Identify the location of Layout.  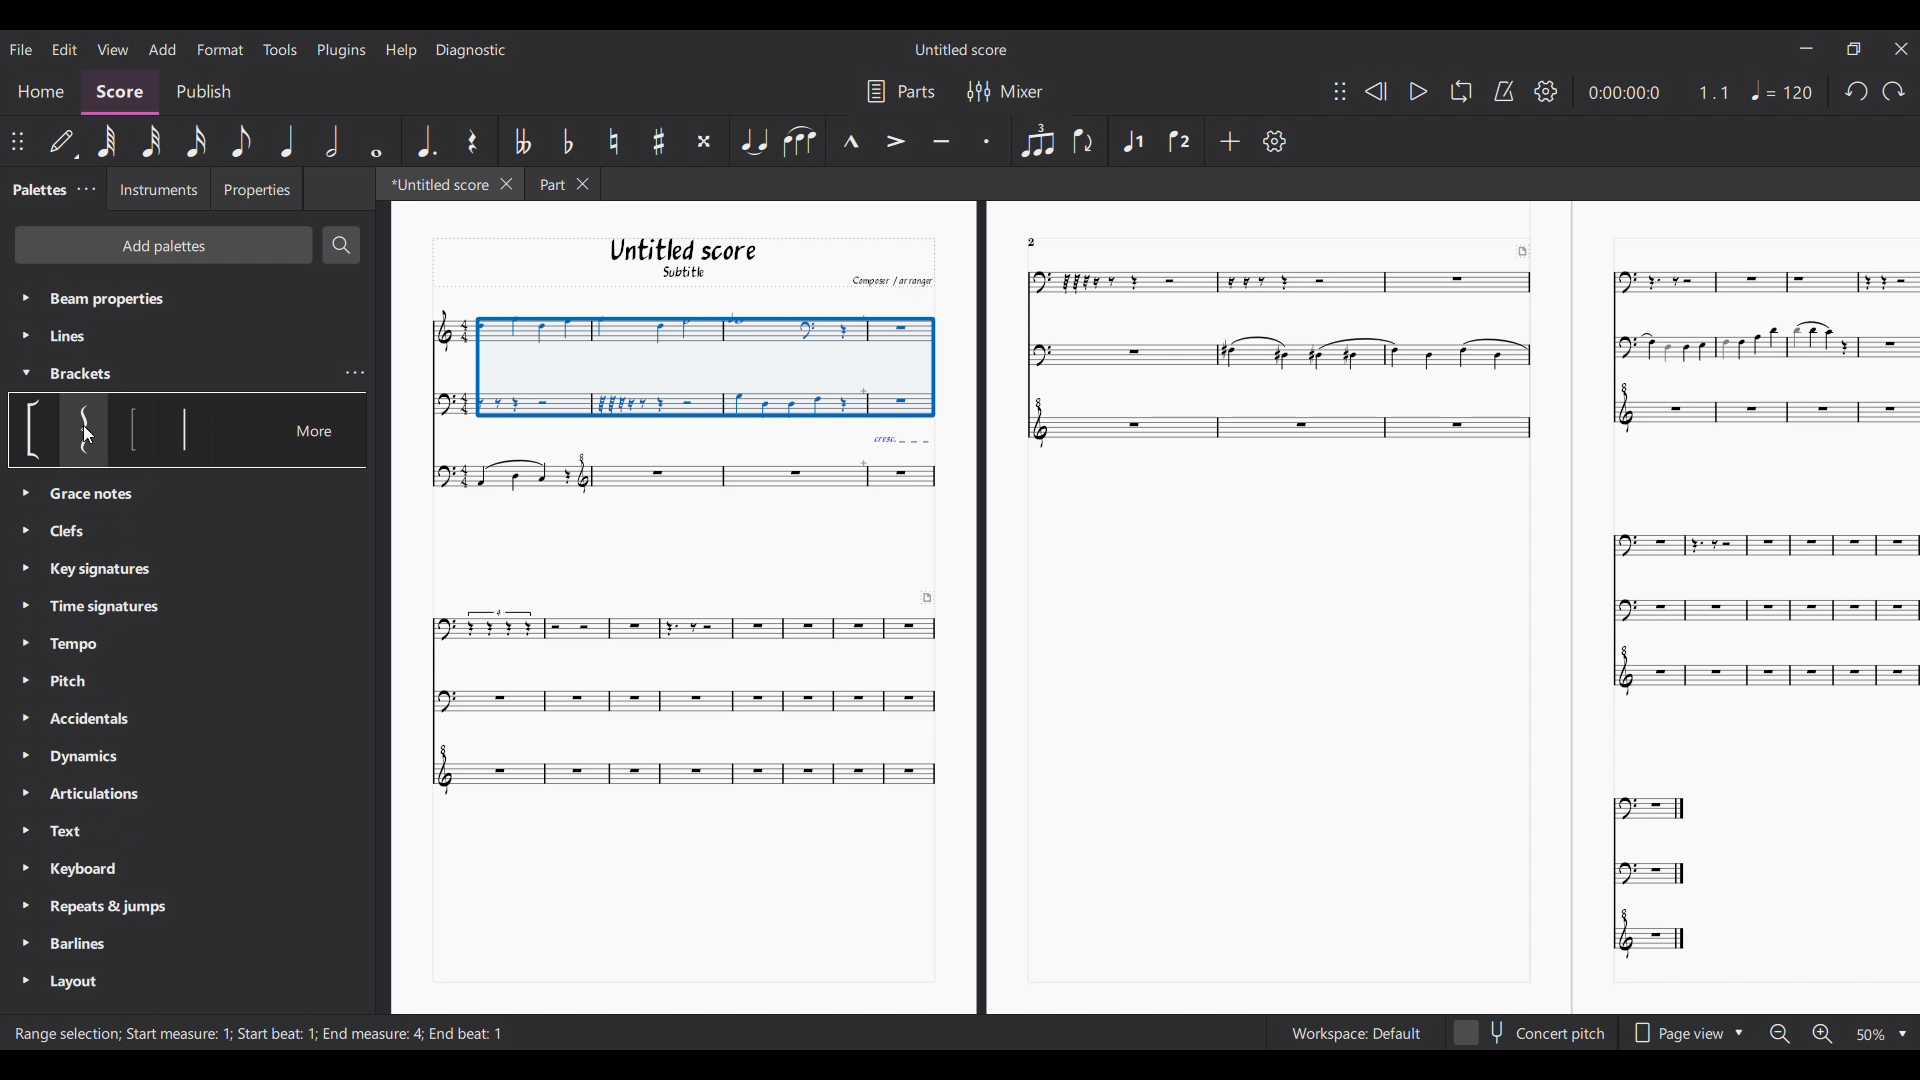
(71, 982).